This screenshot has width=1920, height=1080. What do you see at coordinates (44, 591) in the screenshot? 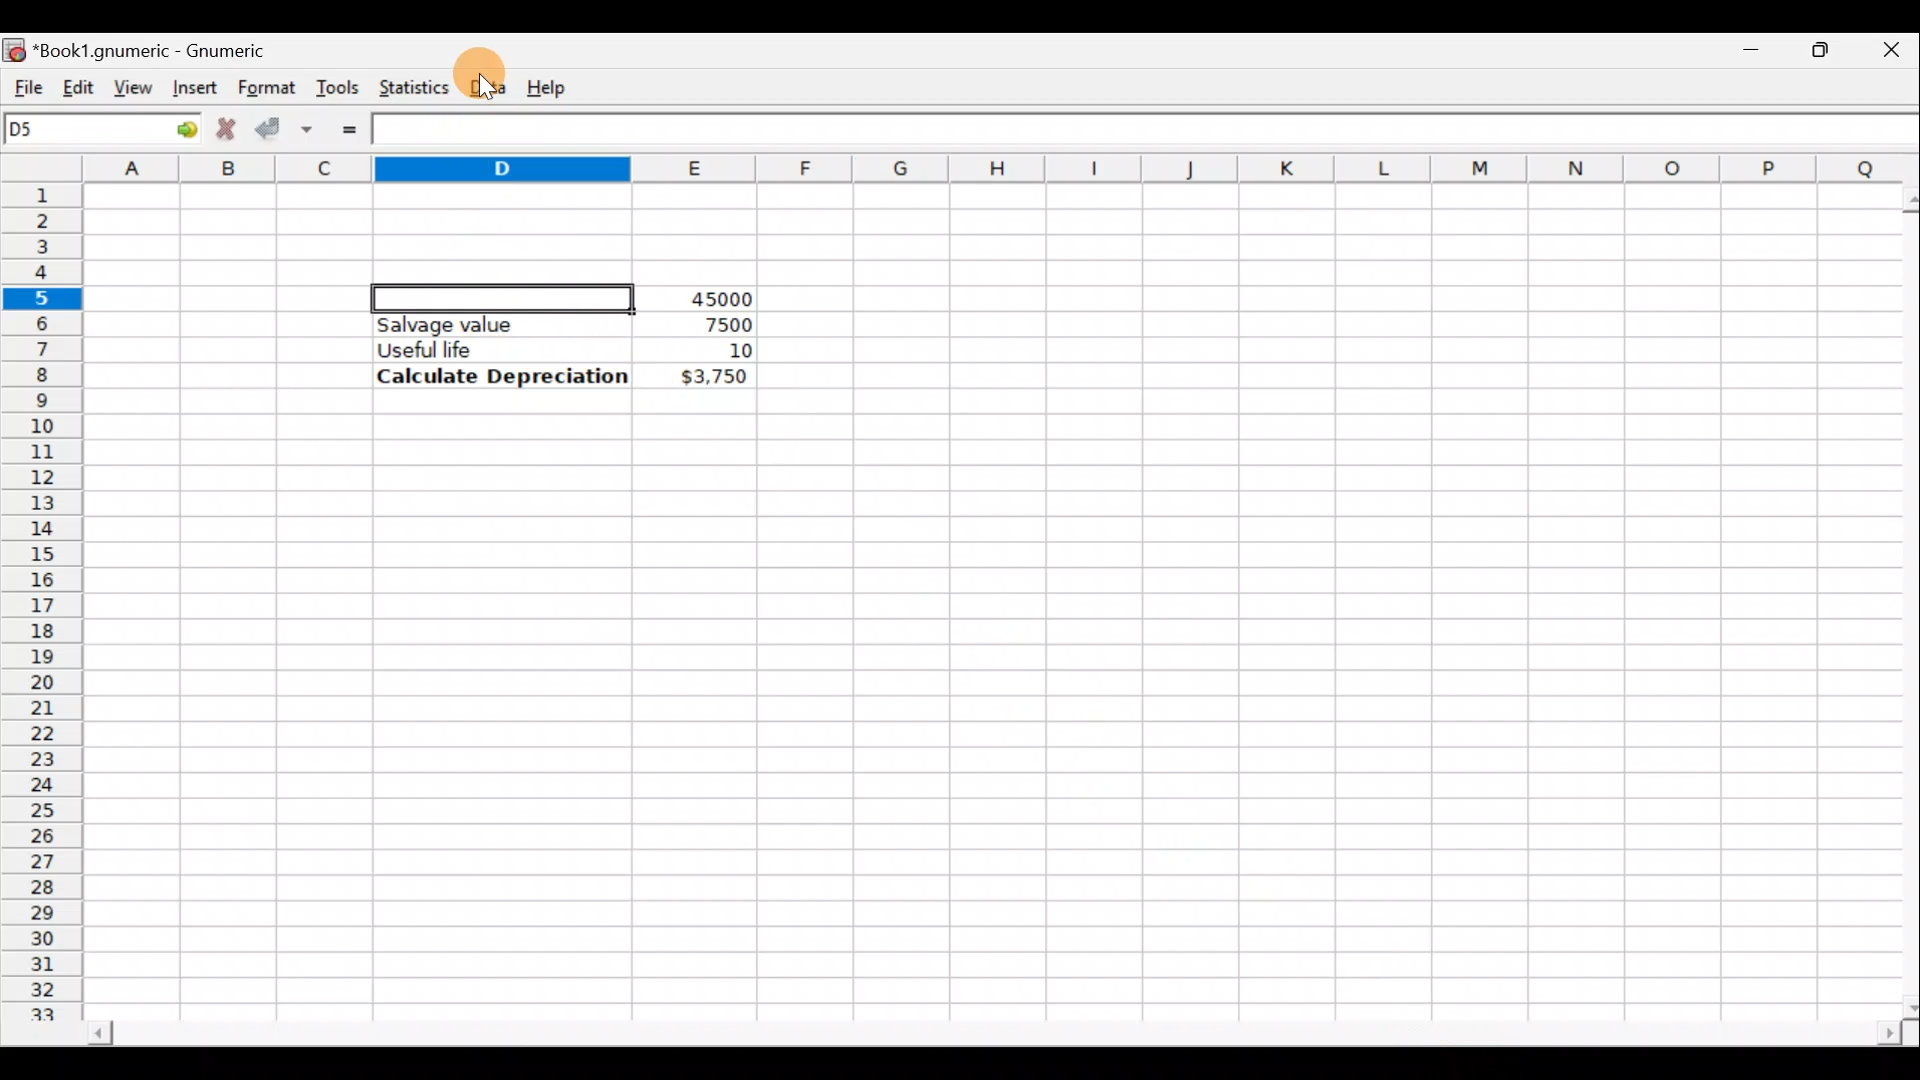
I see `Rows` at bounding box center [44, 591].